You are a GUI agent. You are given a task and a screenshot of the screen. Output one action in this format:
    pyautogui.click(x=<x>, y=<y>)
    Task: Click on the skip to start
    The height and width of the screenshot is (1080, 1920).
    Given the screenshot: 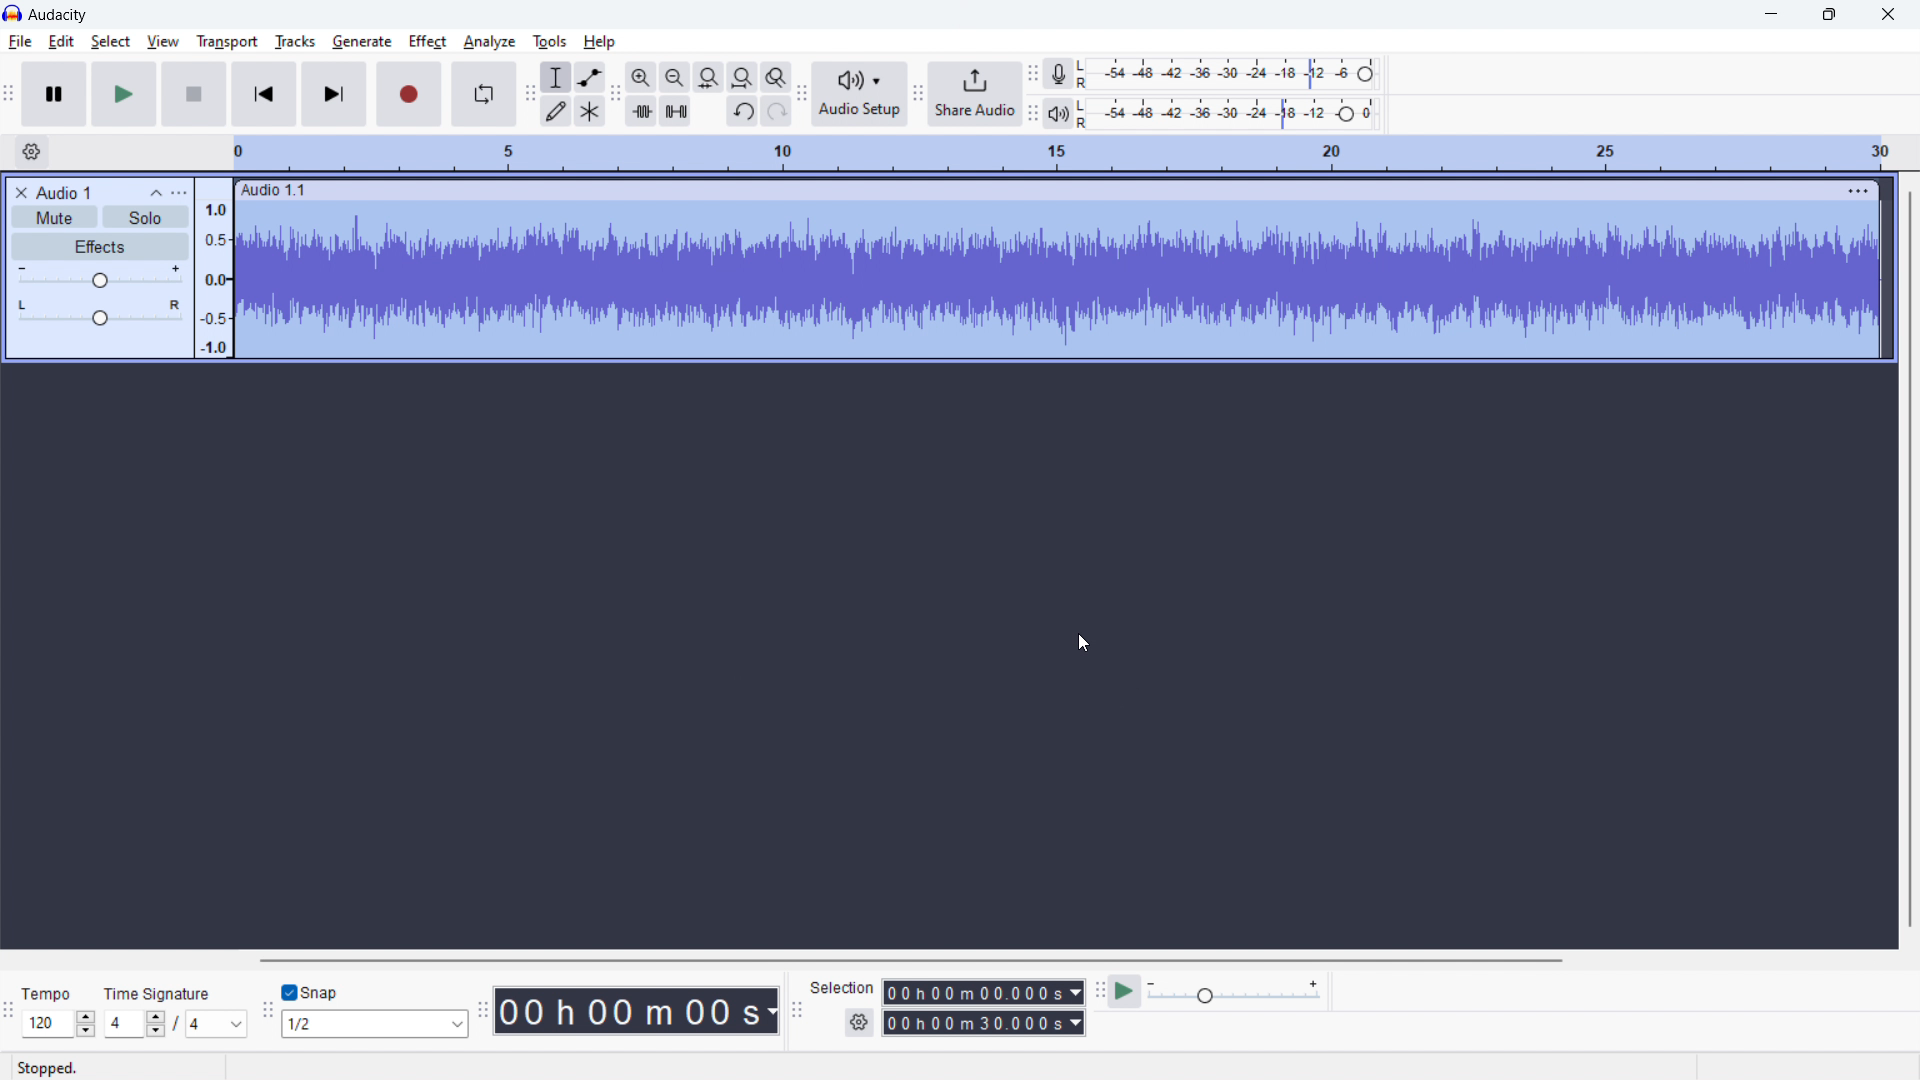 What is the action you would take?
    pyautogui.click(x=264, y=94)
    